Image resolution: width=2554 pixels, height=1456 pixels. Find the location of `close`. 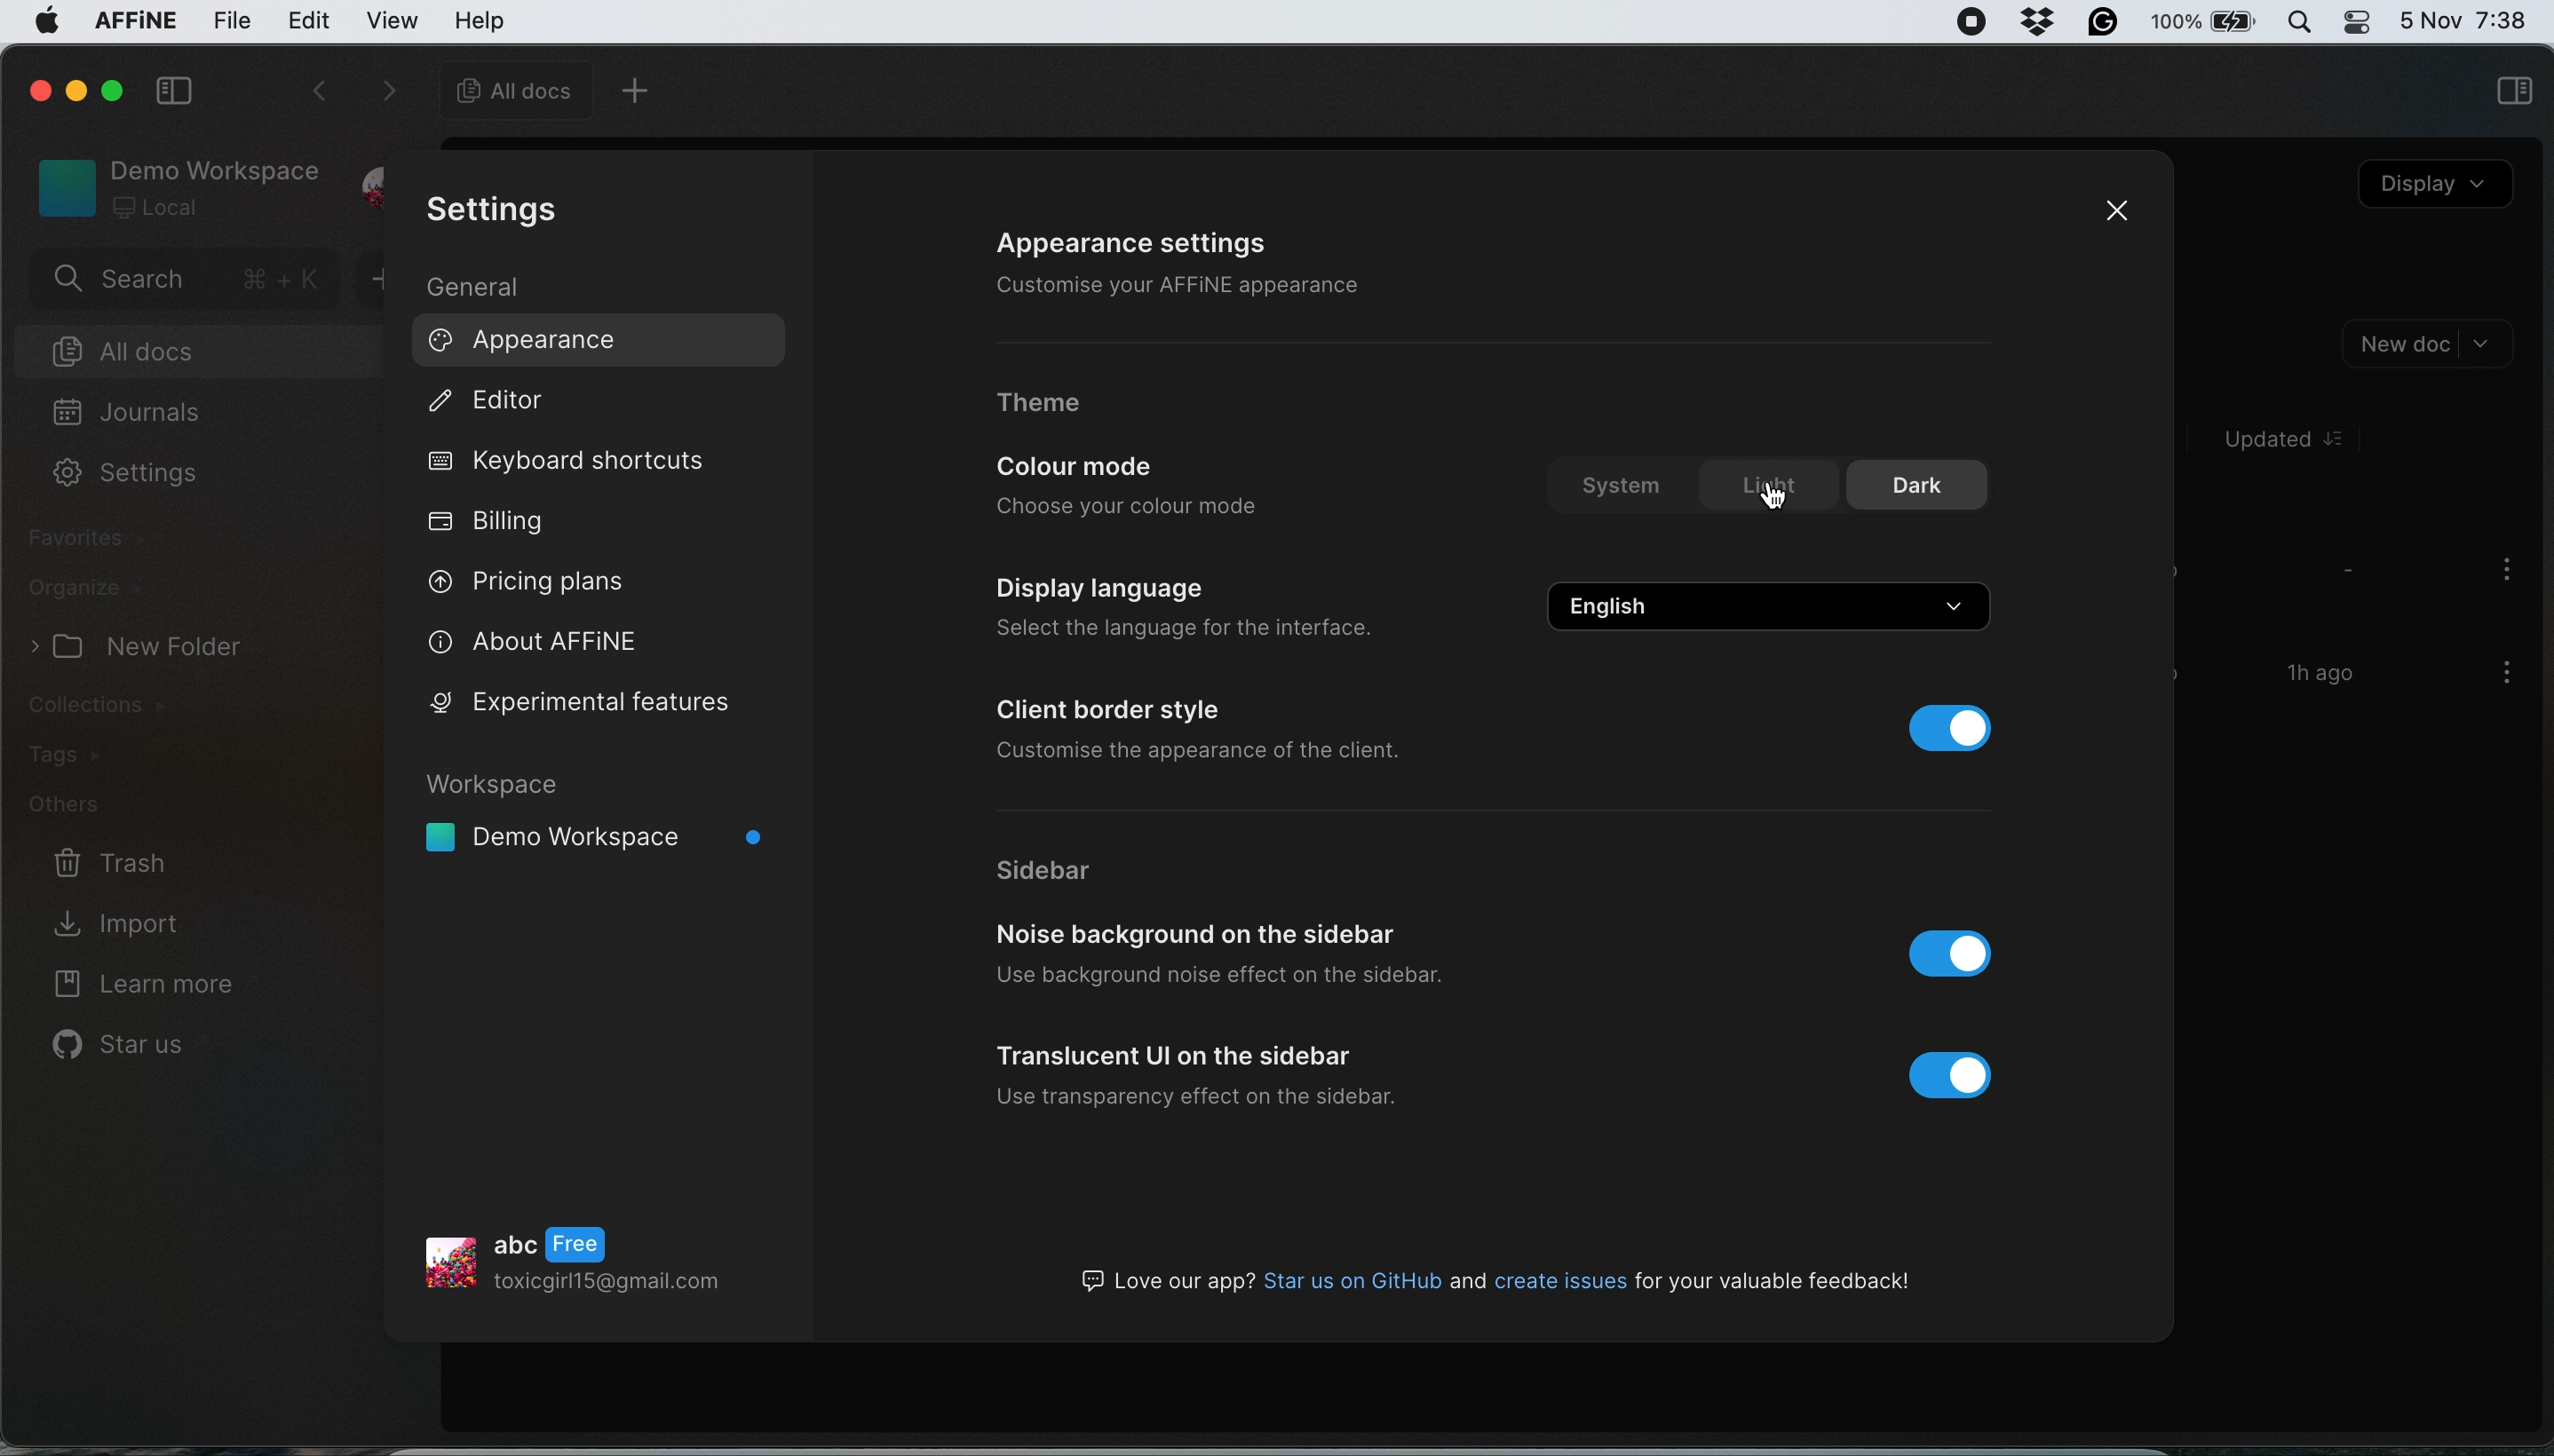

close is located at coordinates (37, 87).